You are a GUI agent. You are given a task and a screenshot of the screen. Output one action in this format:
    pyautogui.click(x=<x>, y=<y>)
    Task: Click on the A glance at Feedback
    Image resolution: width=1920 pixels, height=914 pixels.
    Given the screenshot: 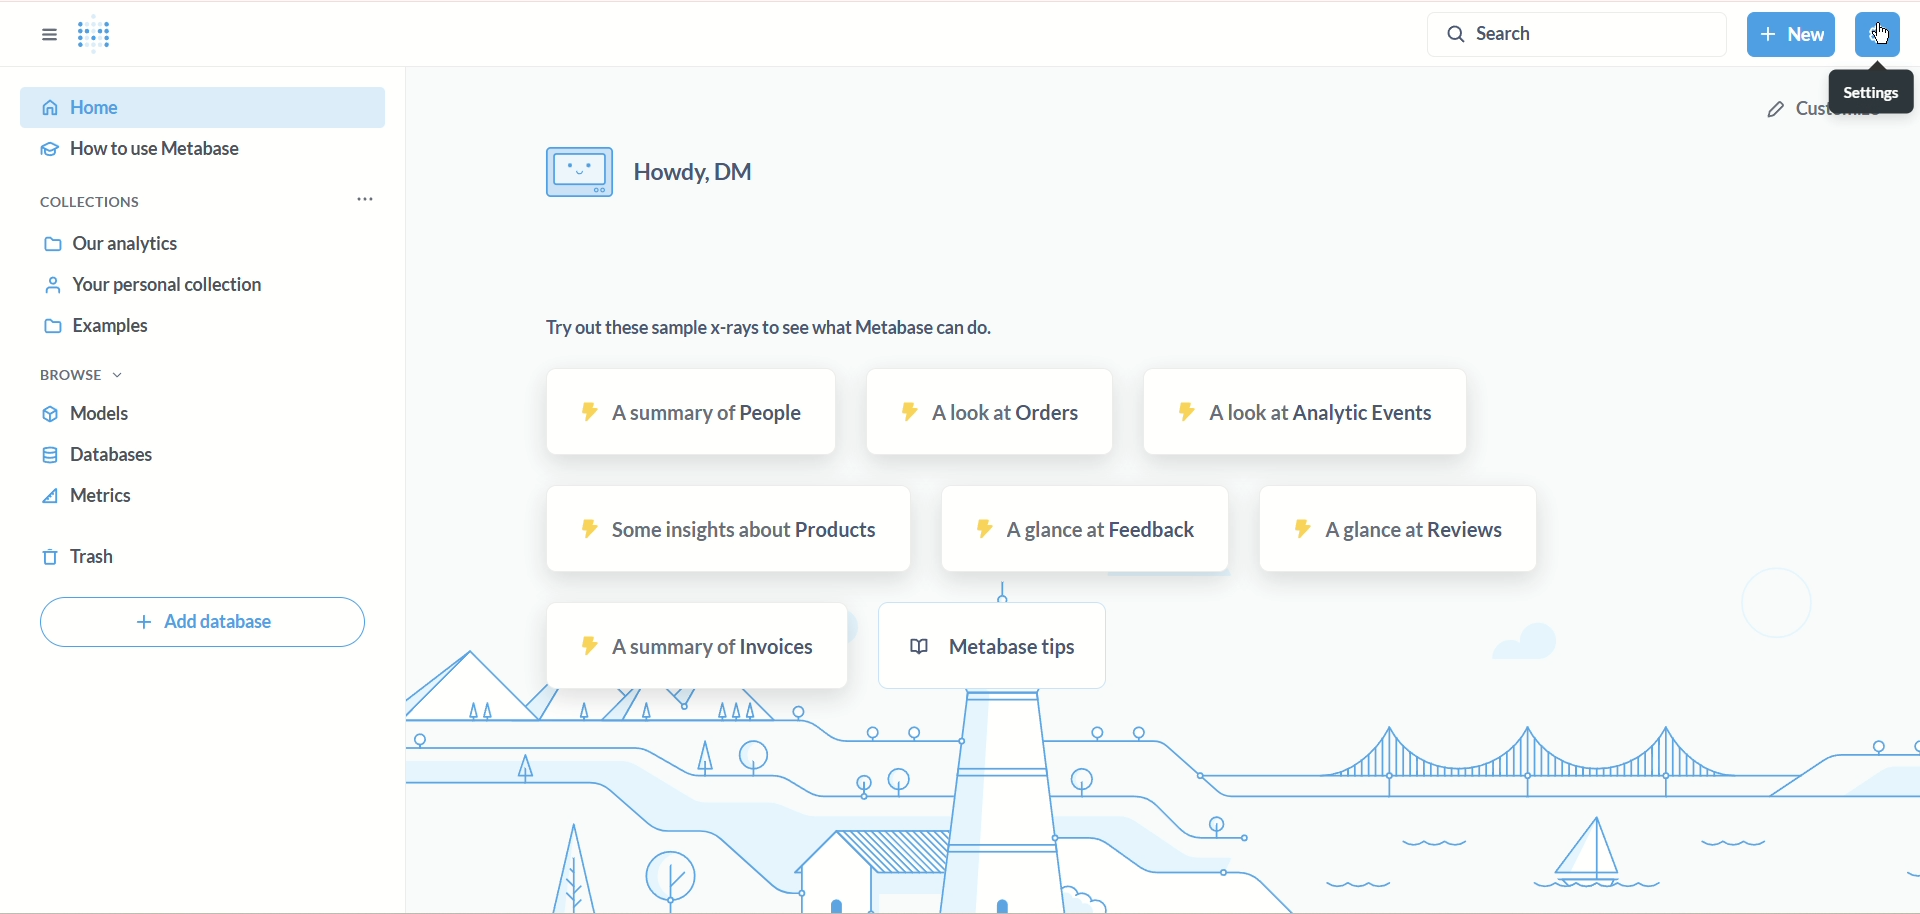 What is the action you would take?
    pyautogui.click(x=1086, y=525)
    